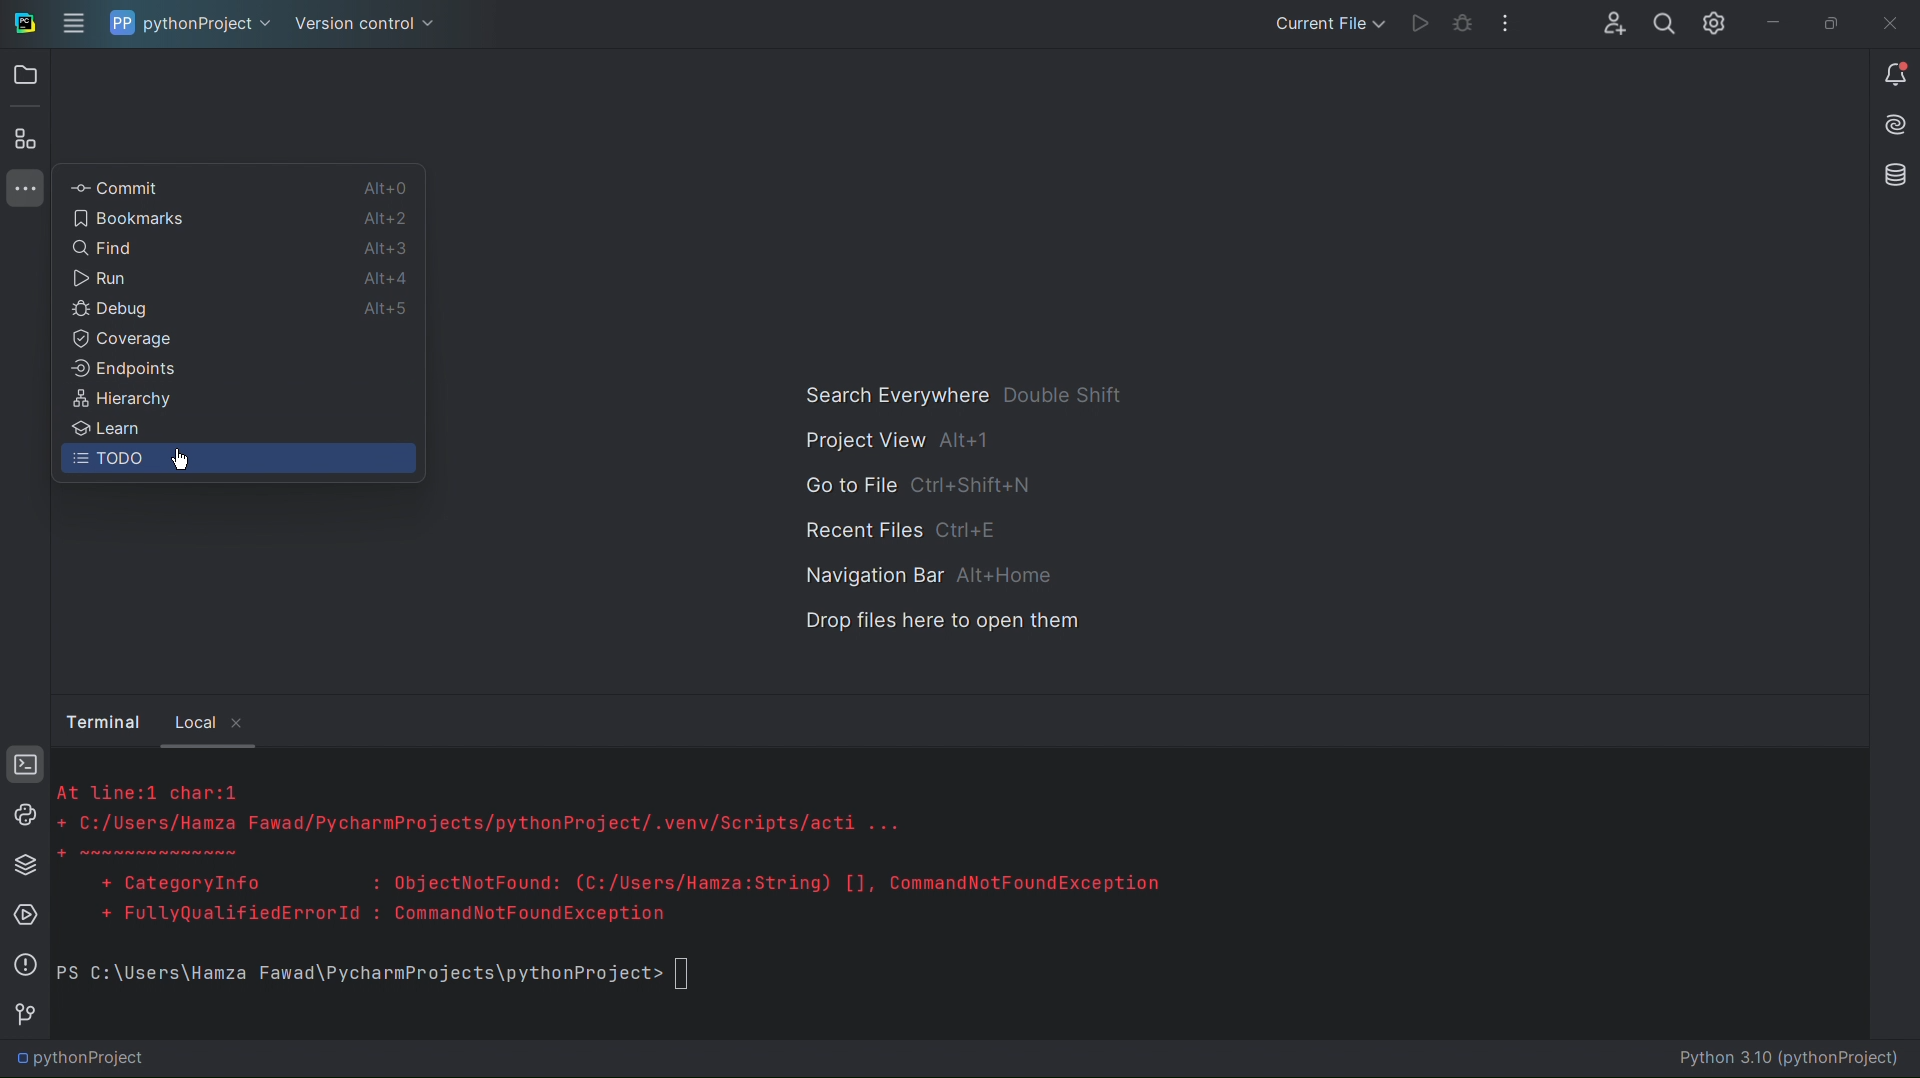 The height and width of the screenshot is (1078, 1920). Describe the element at coordinates (101, 244) in the screenshot. I see `Find` at that location.